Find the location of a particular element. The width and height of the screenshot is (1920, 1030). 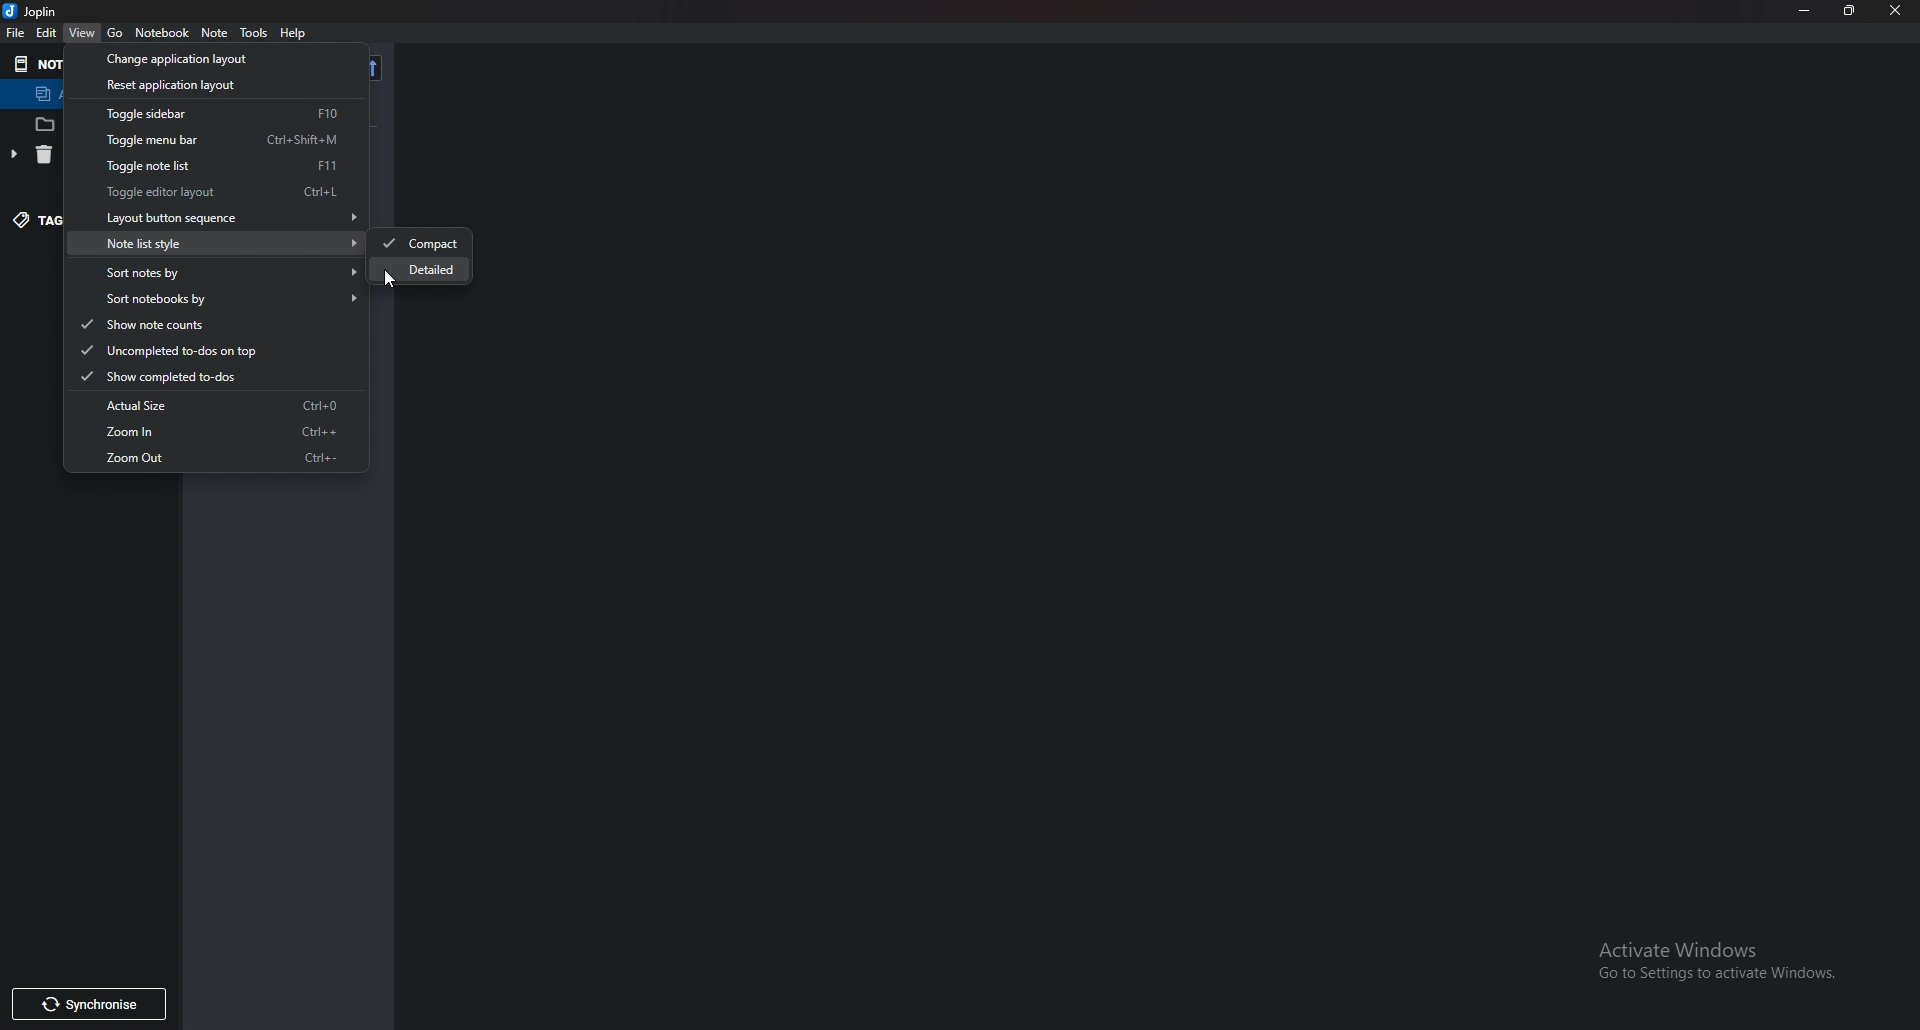

Layout button sequence is located at coordinates (221, 218).